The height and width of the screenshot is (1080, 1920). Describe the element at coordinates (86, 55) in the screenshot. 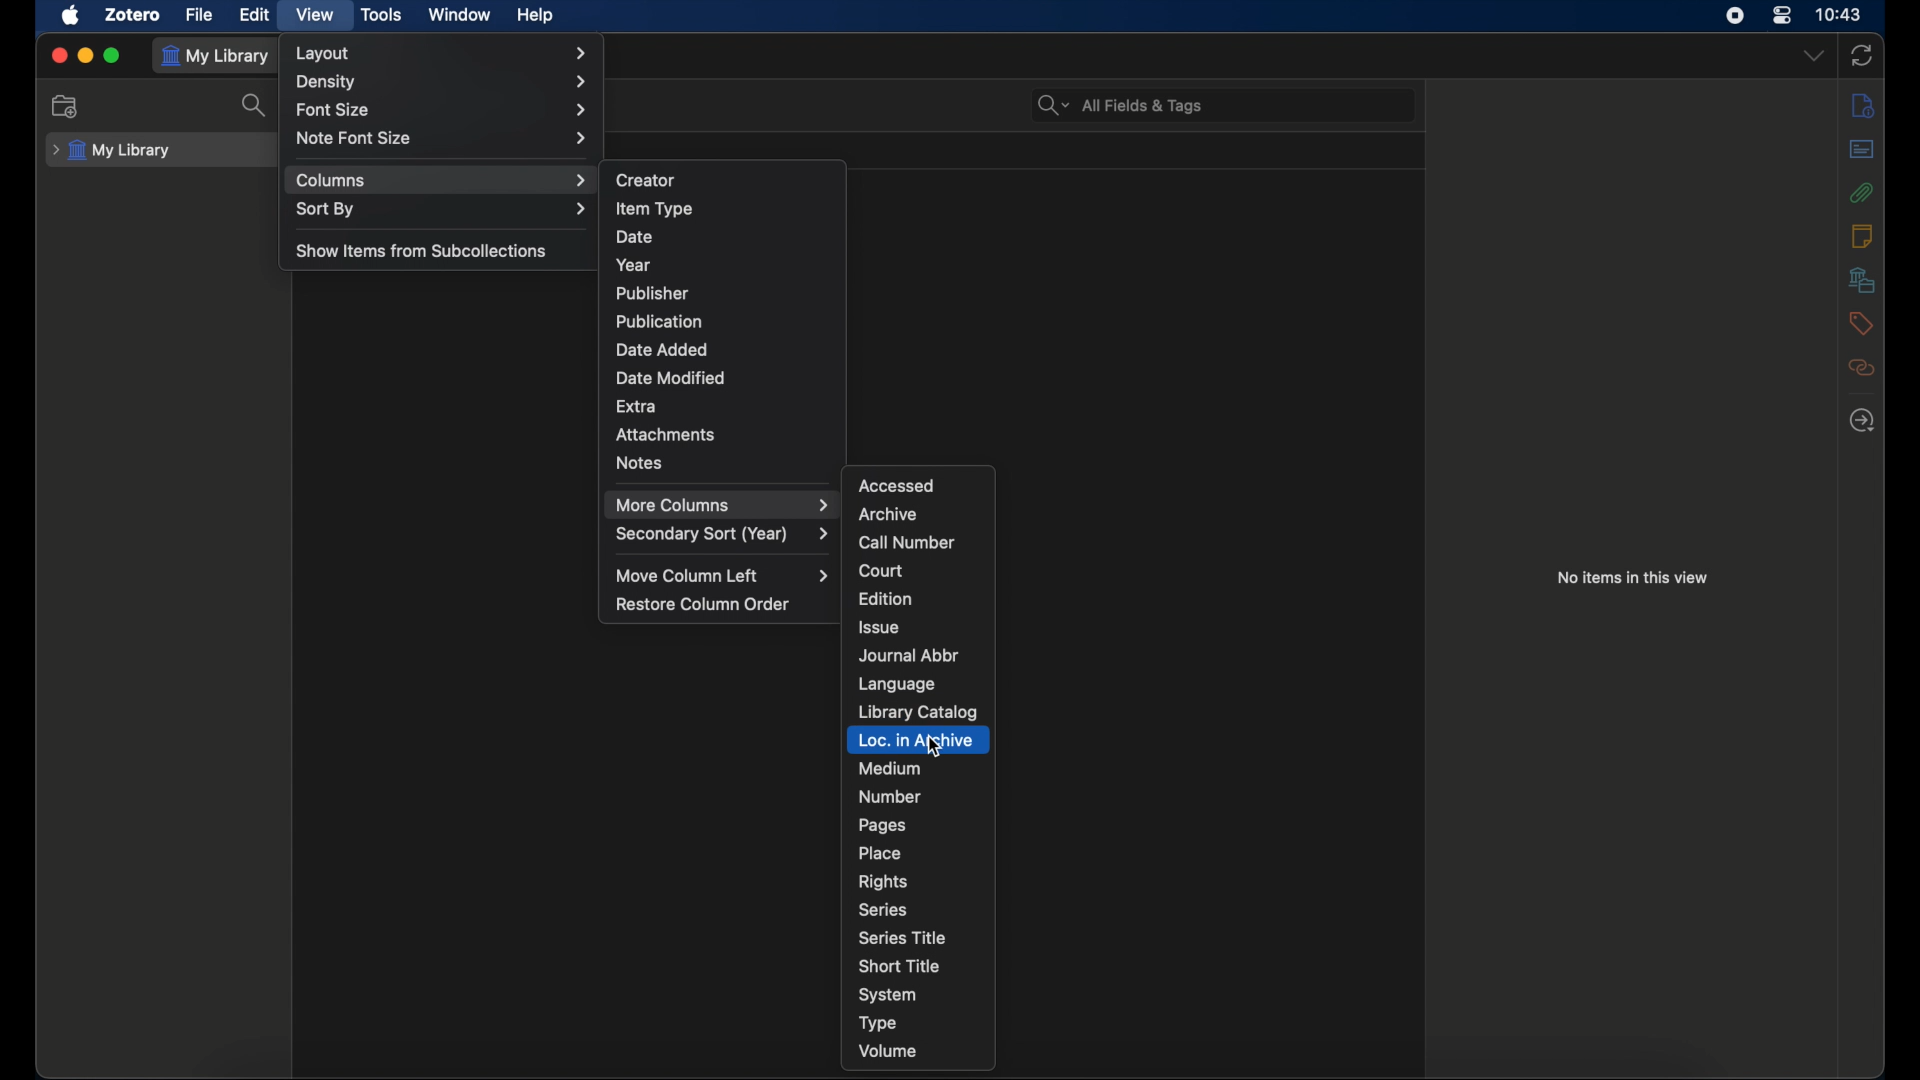

I see `minimize` at that location.